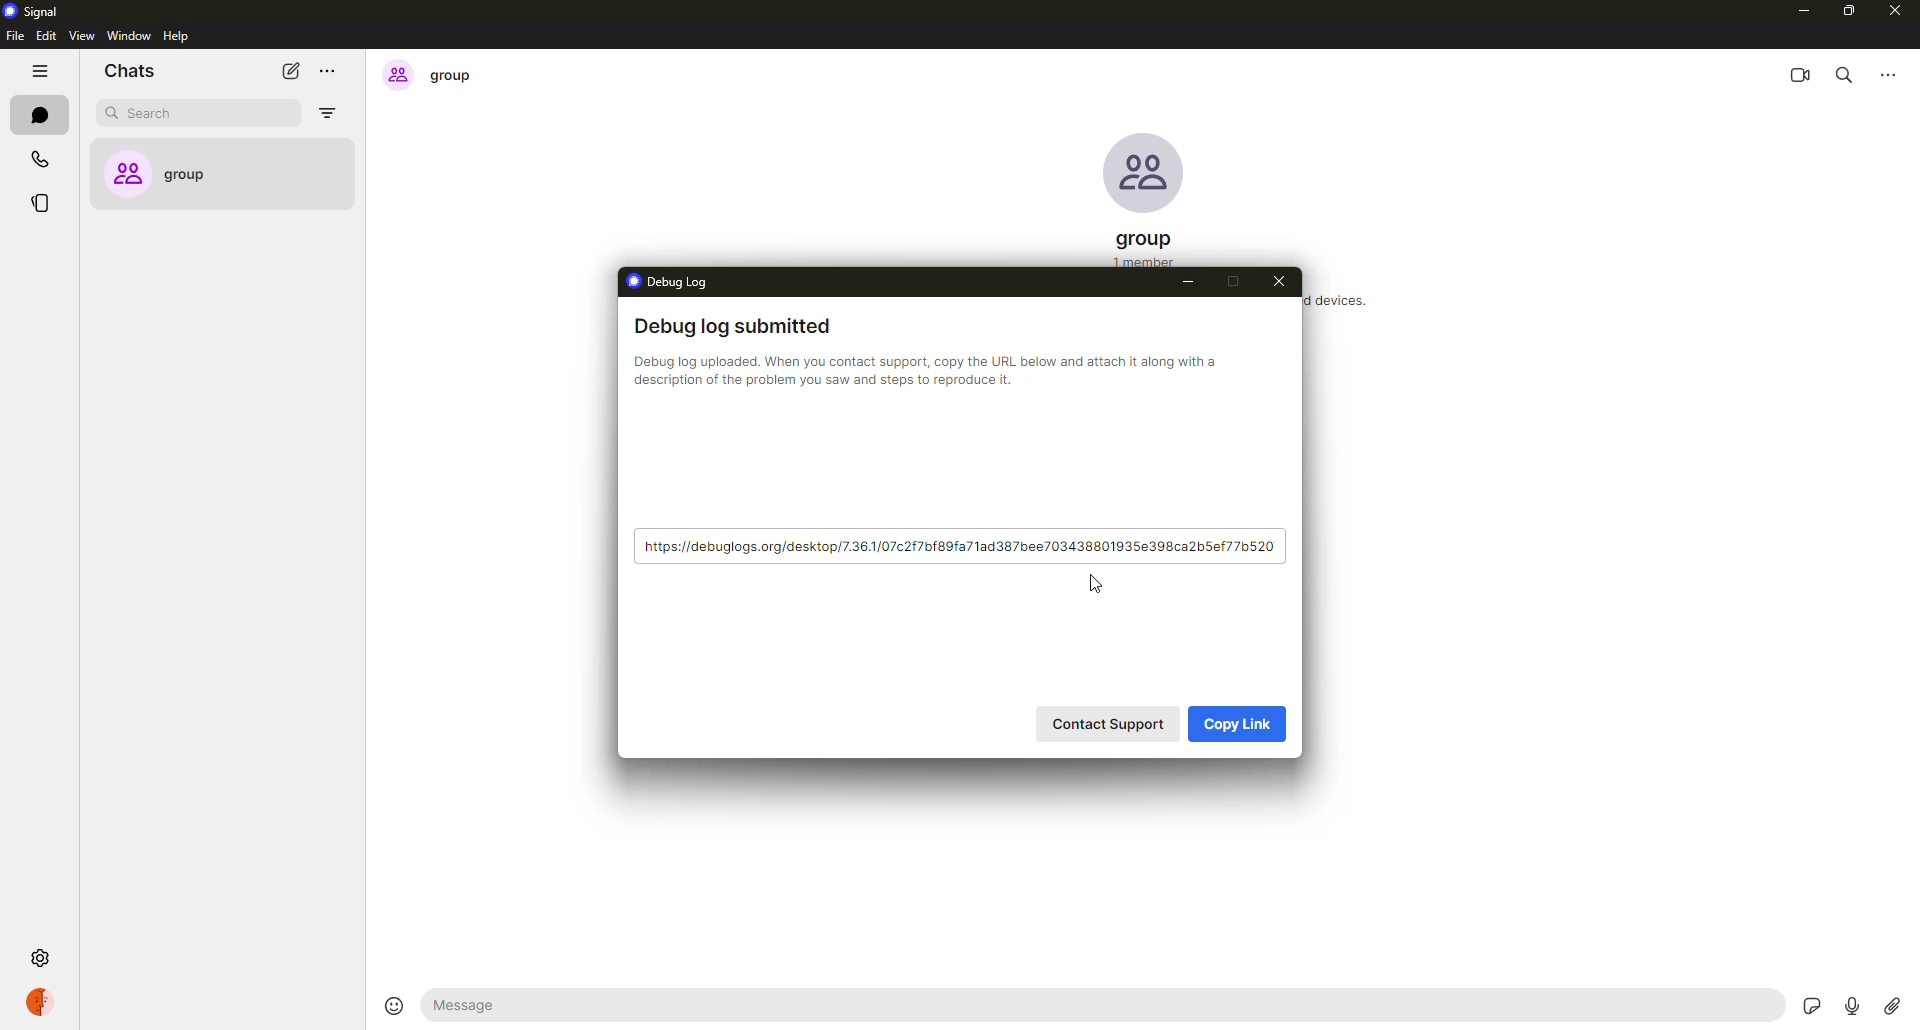  Describe the element at coordinates (39, 958) in the screenshot. I see `settings` at that location.